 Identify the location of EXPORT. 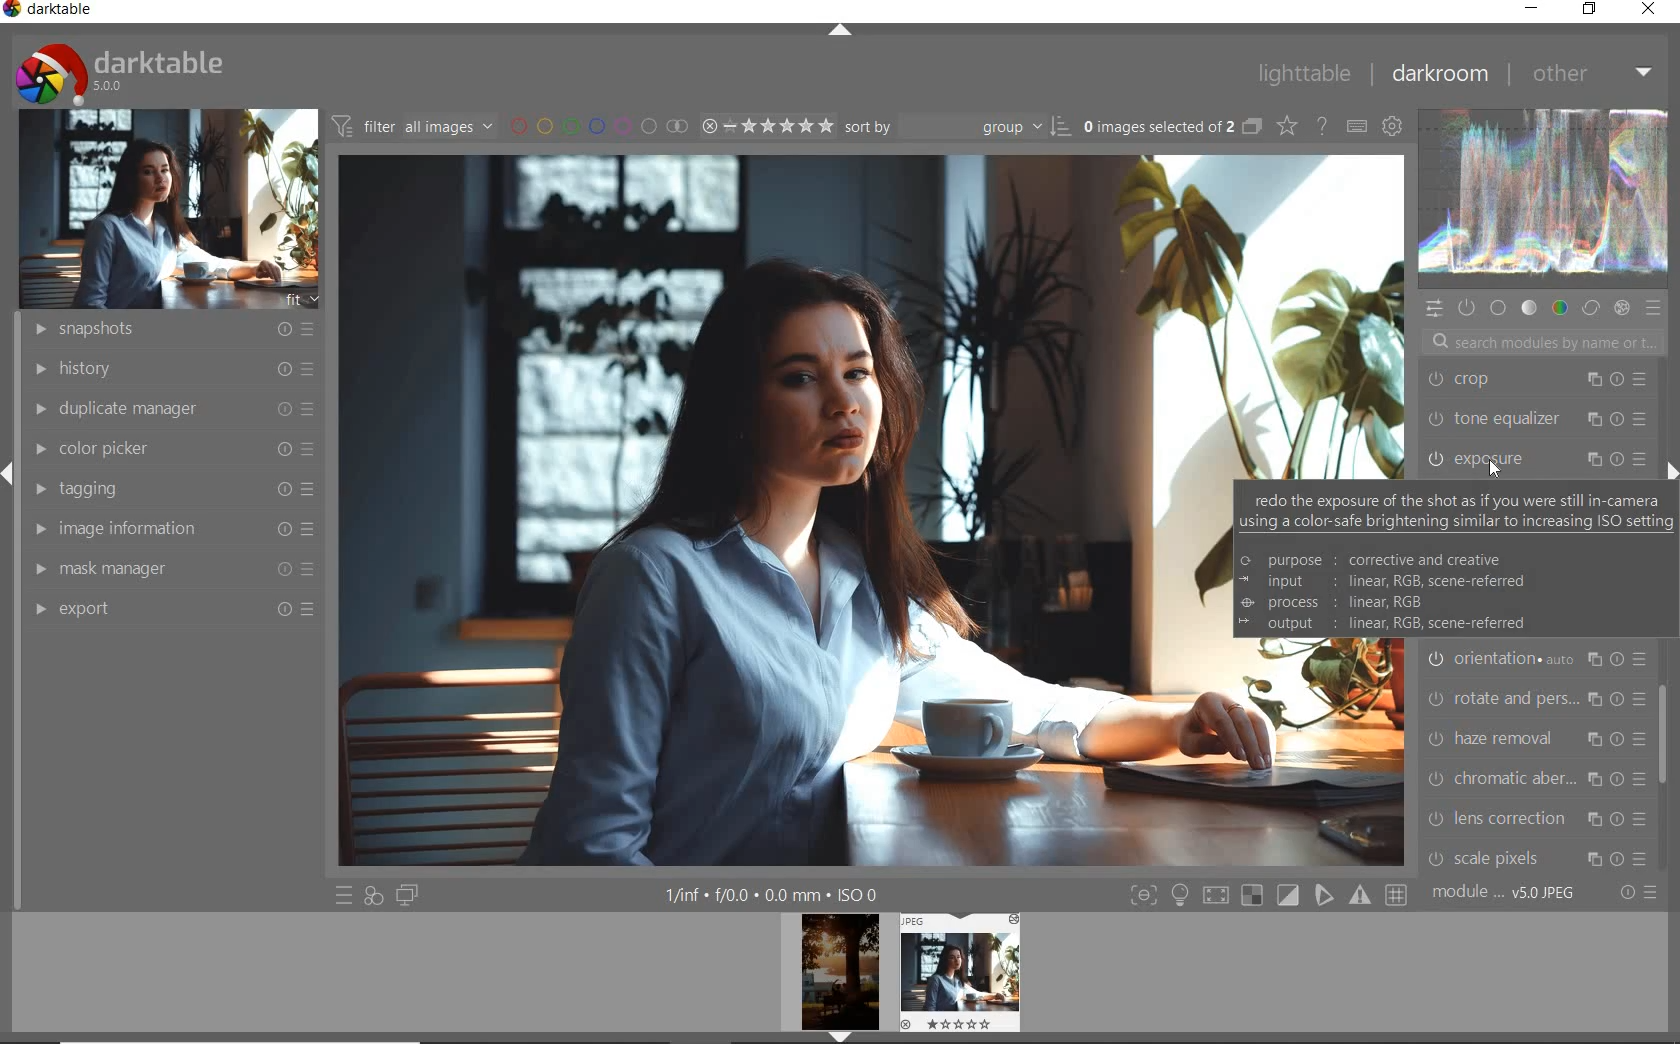
(175, 609).